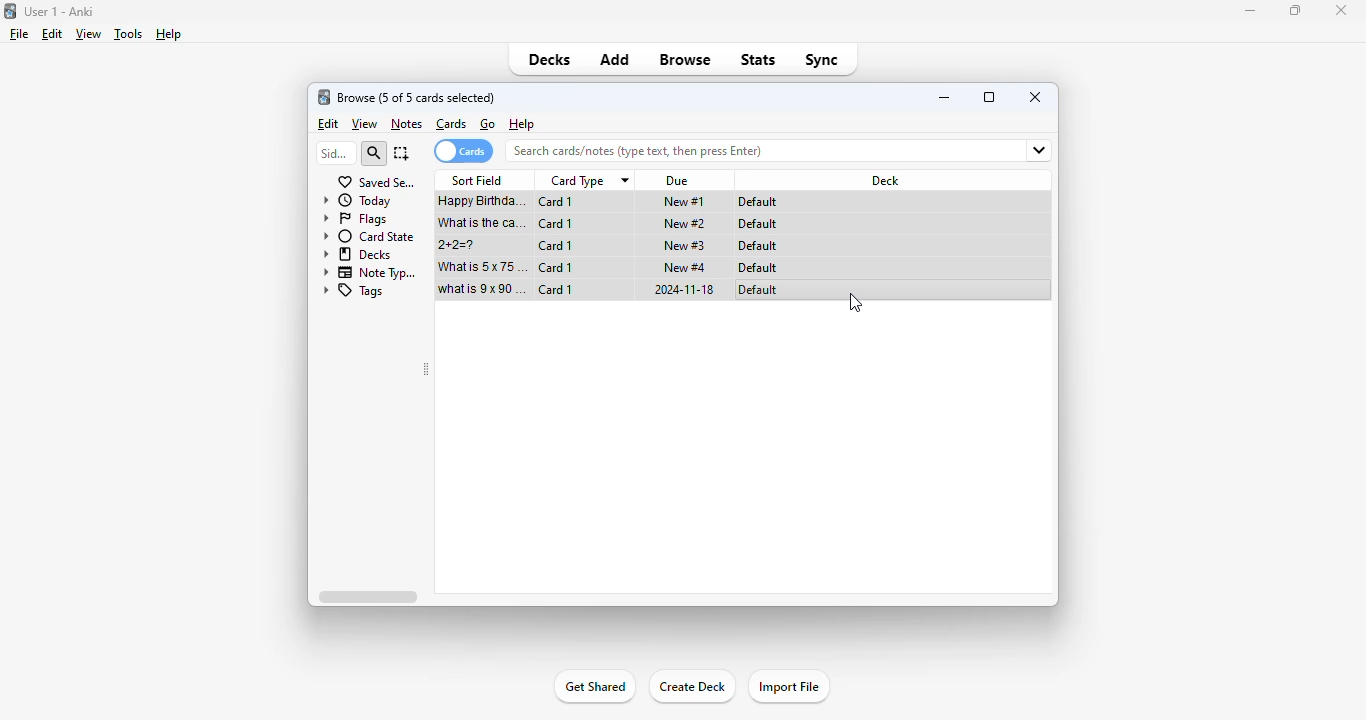 The image size is (1366, 720). Describe the element at coordinates (555, 246) in the screenshot. I see `card 1` at that location.